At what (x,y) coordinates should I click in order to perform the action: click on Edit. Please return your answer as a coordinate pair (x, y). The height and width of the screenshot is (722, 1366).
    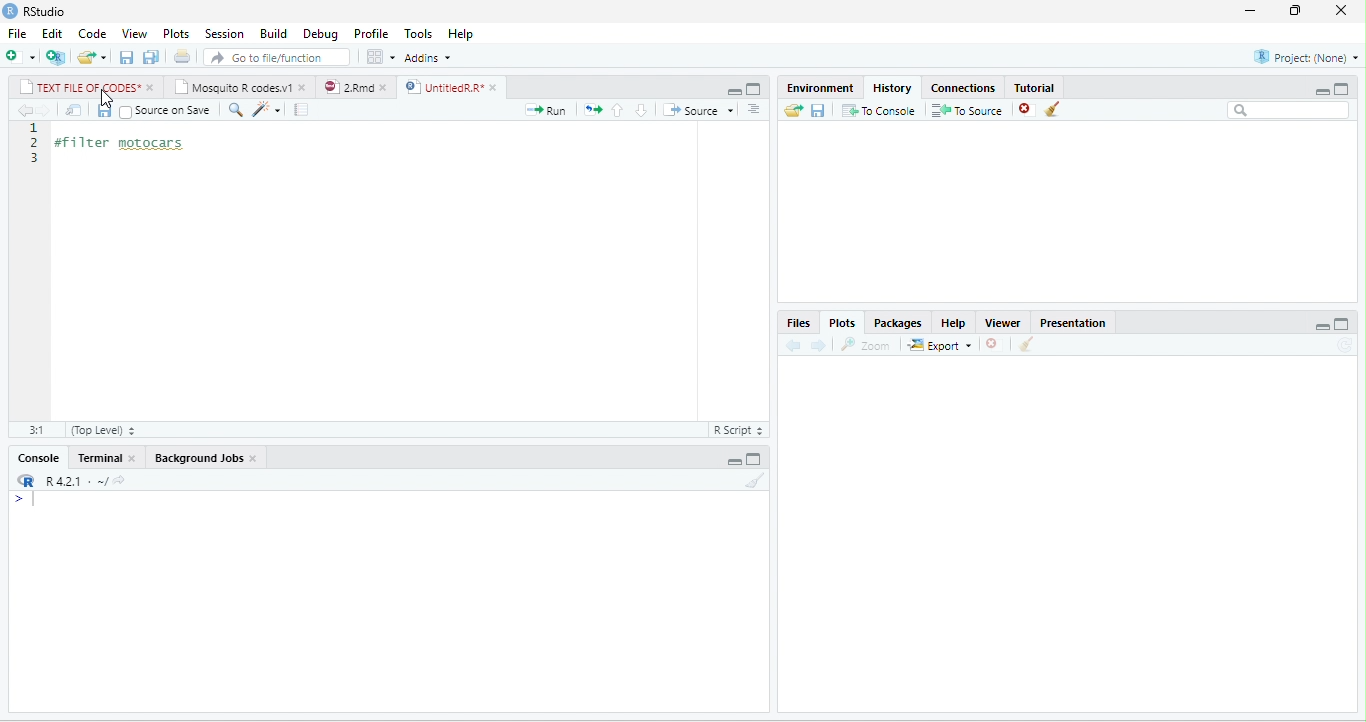
    Looking at the image, I should click on (52, 33).